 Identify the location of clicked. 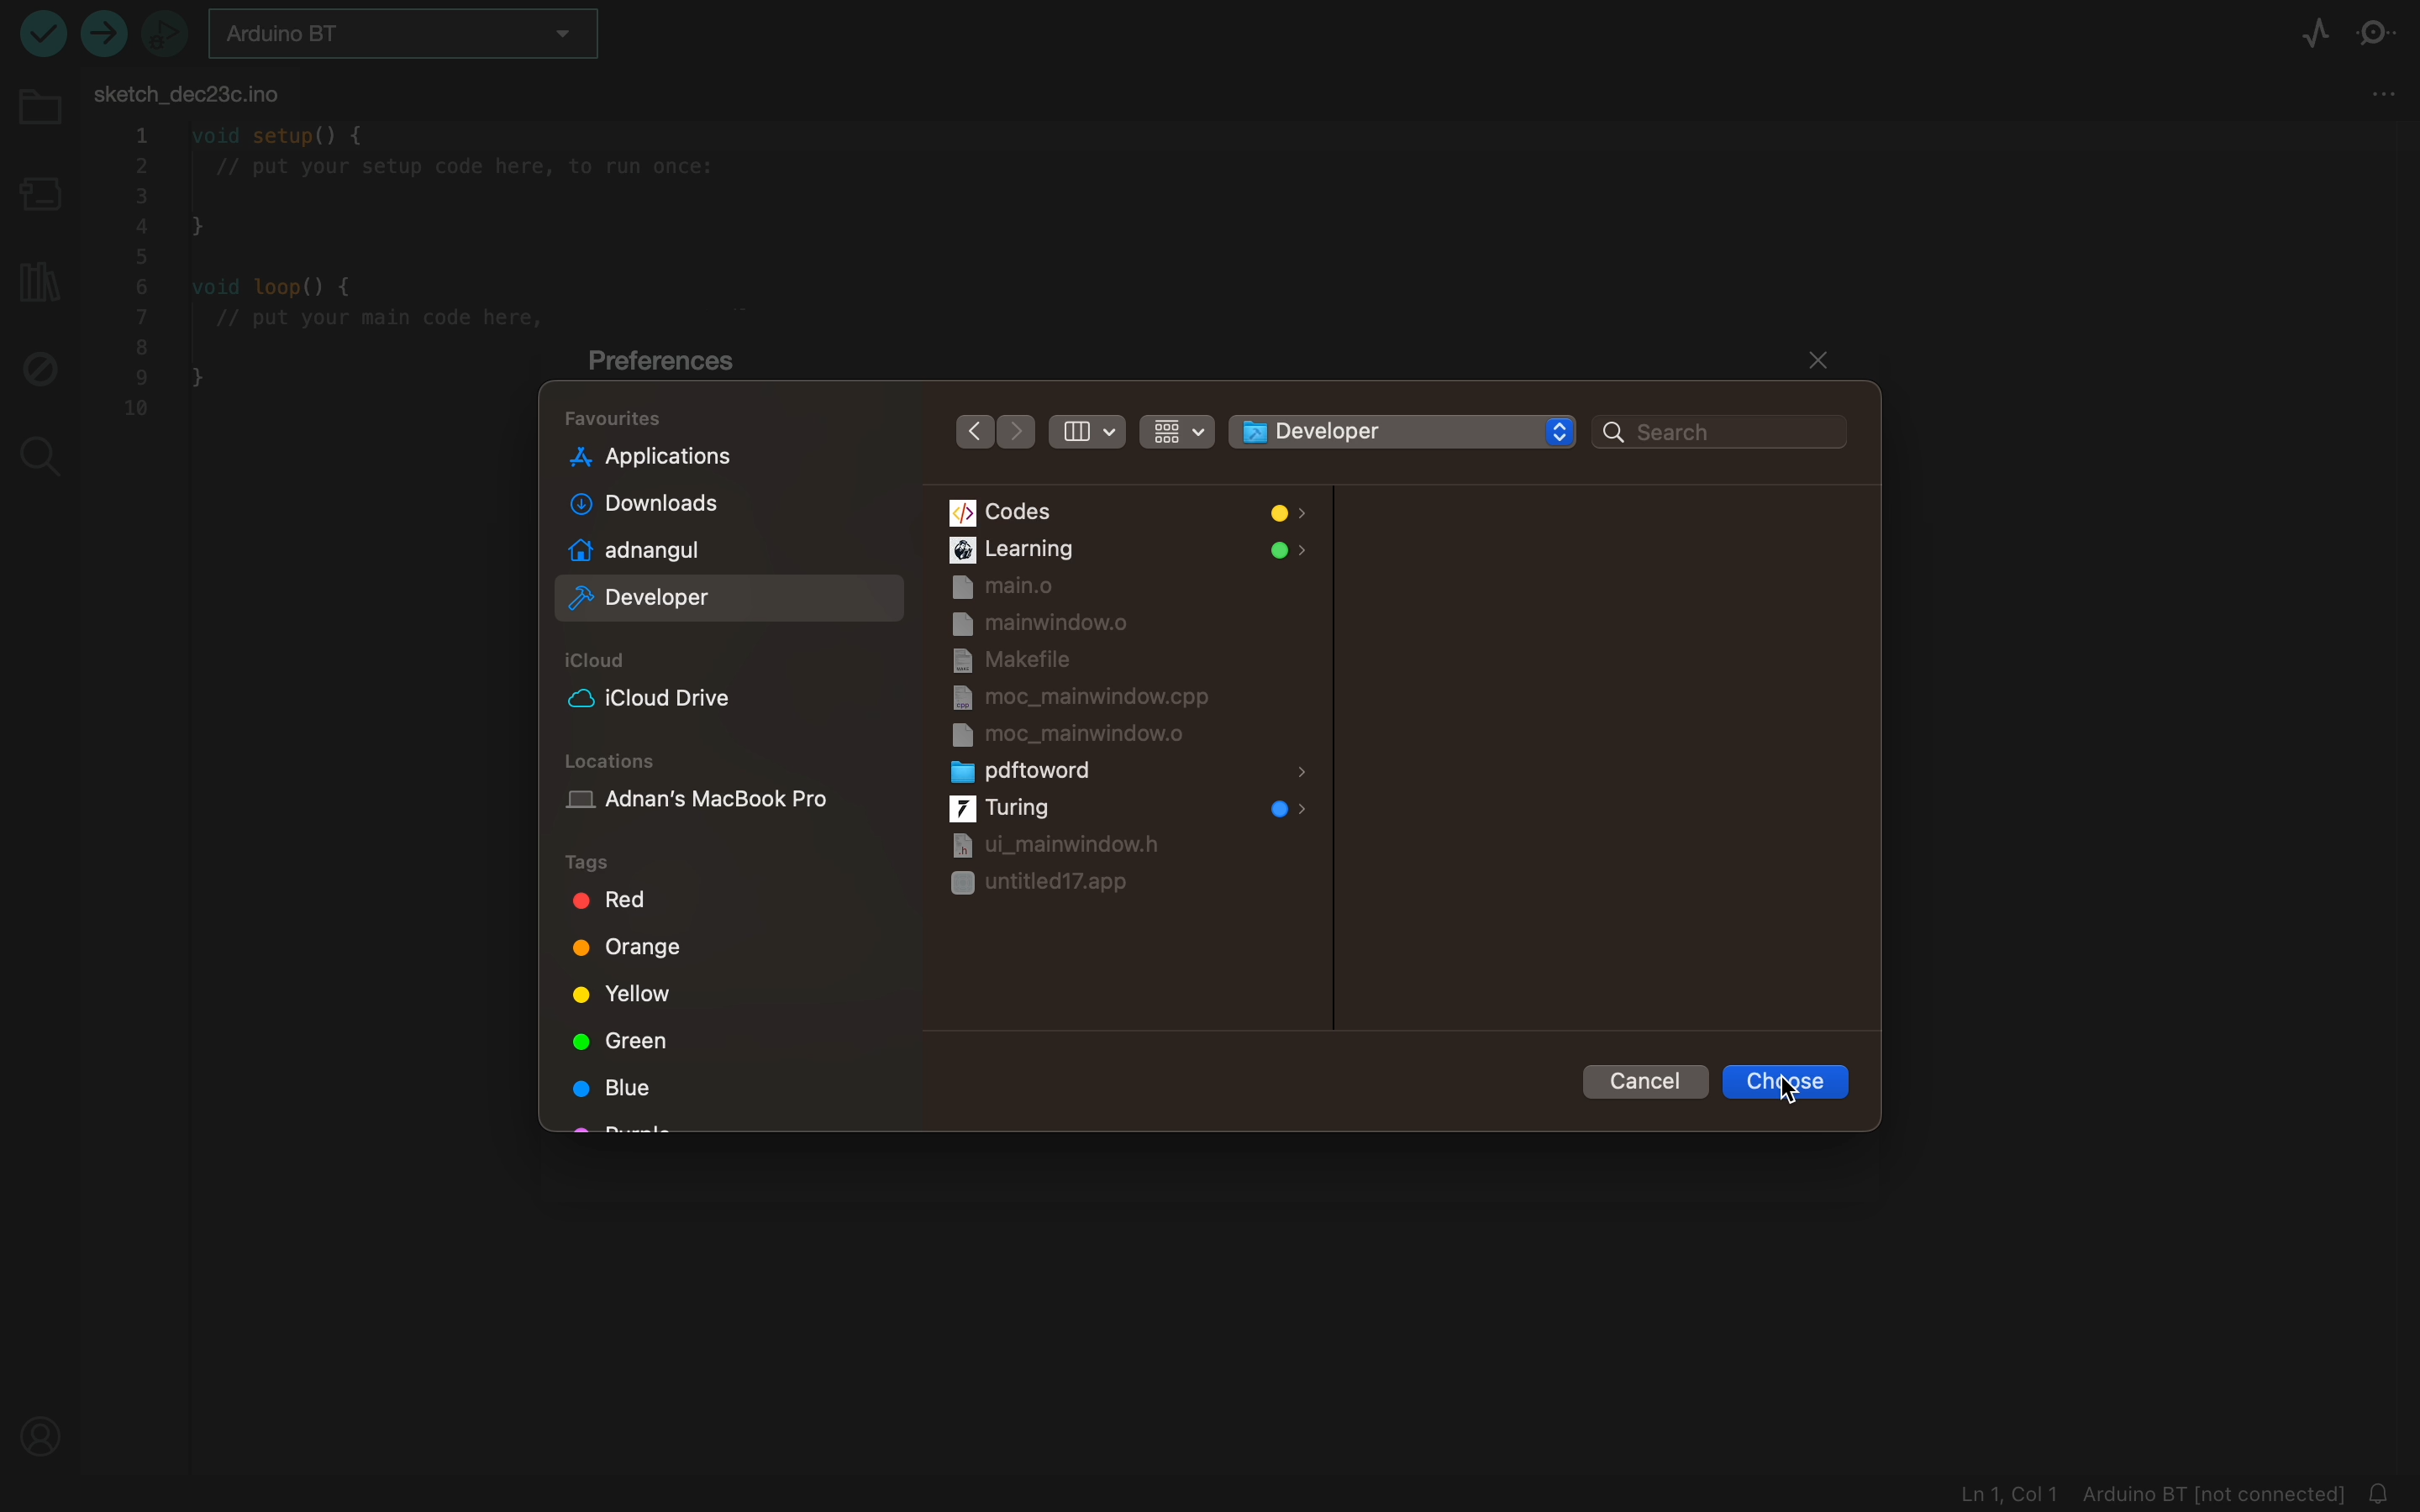
(1794, 1084).